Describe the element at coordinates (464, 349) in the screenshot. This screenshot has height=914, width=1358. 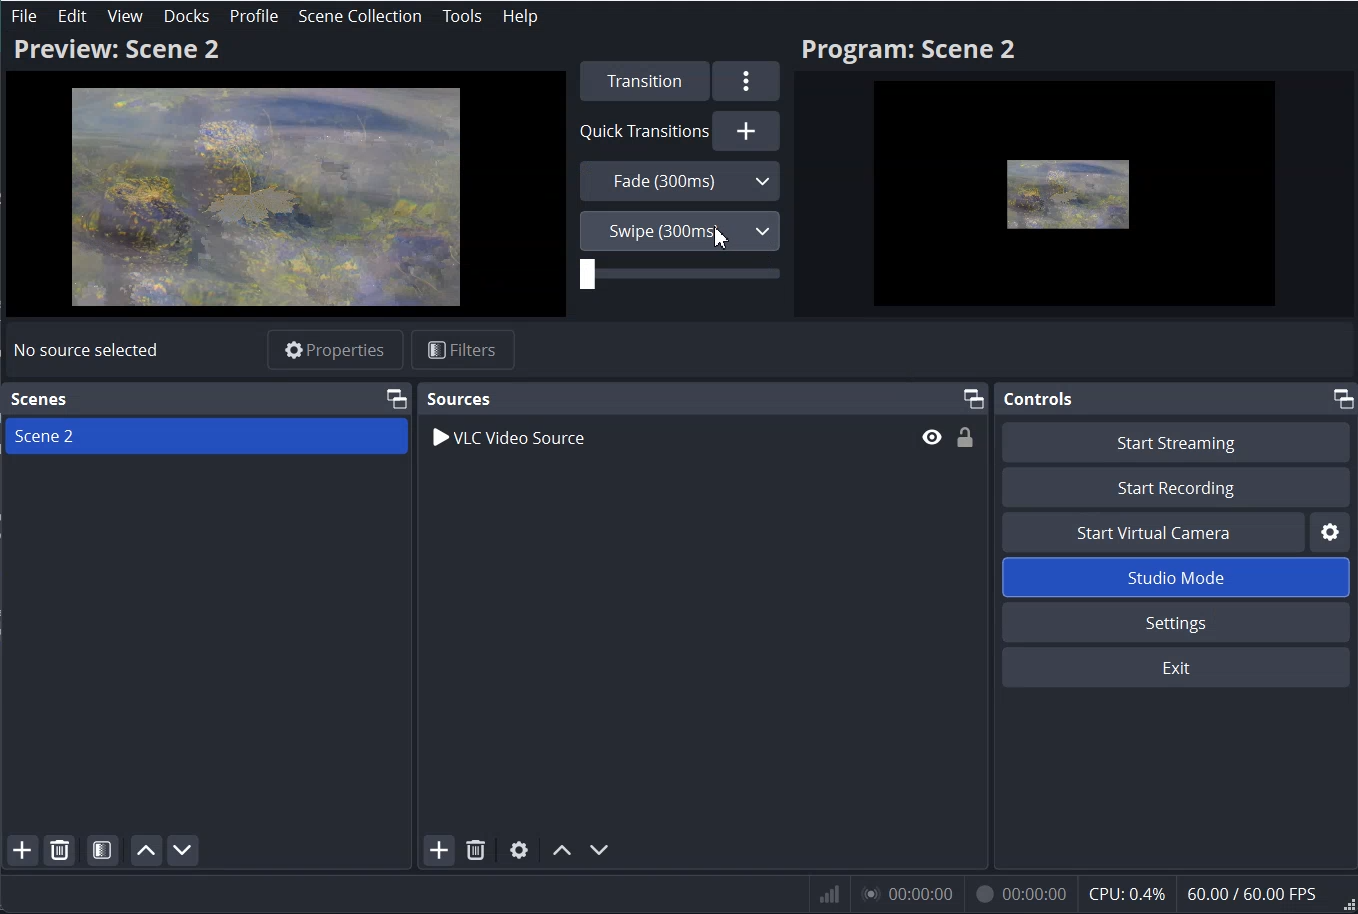
I see `Filters` at that location.